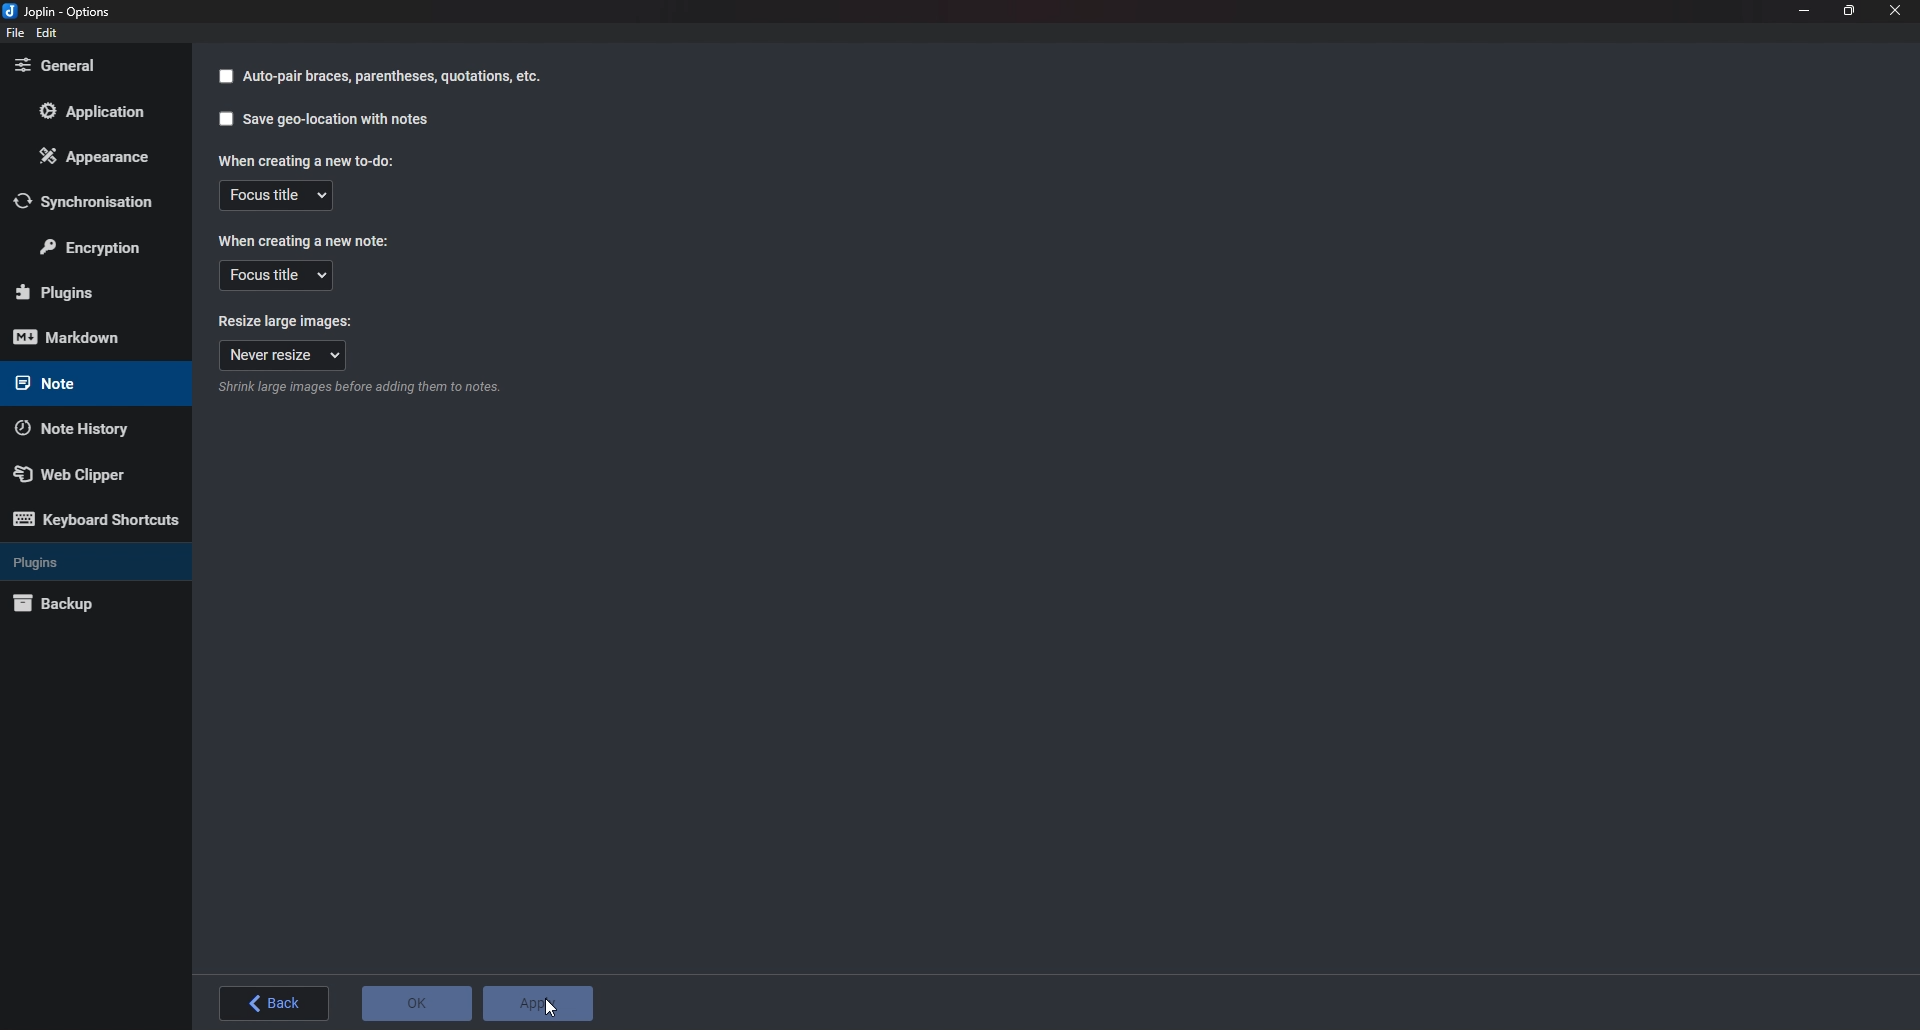  What do you see at coordinates (338, 120) in the screenshot?
I see `Saves geo location with notes` at bounding box center [338, 120].